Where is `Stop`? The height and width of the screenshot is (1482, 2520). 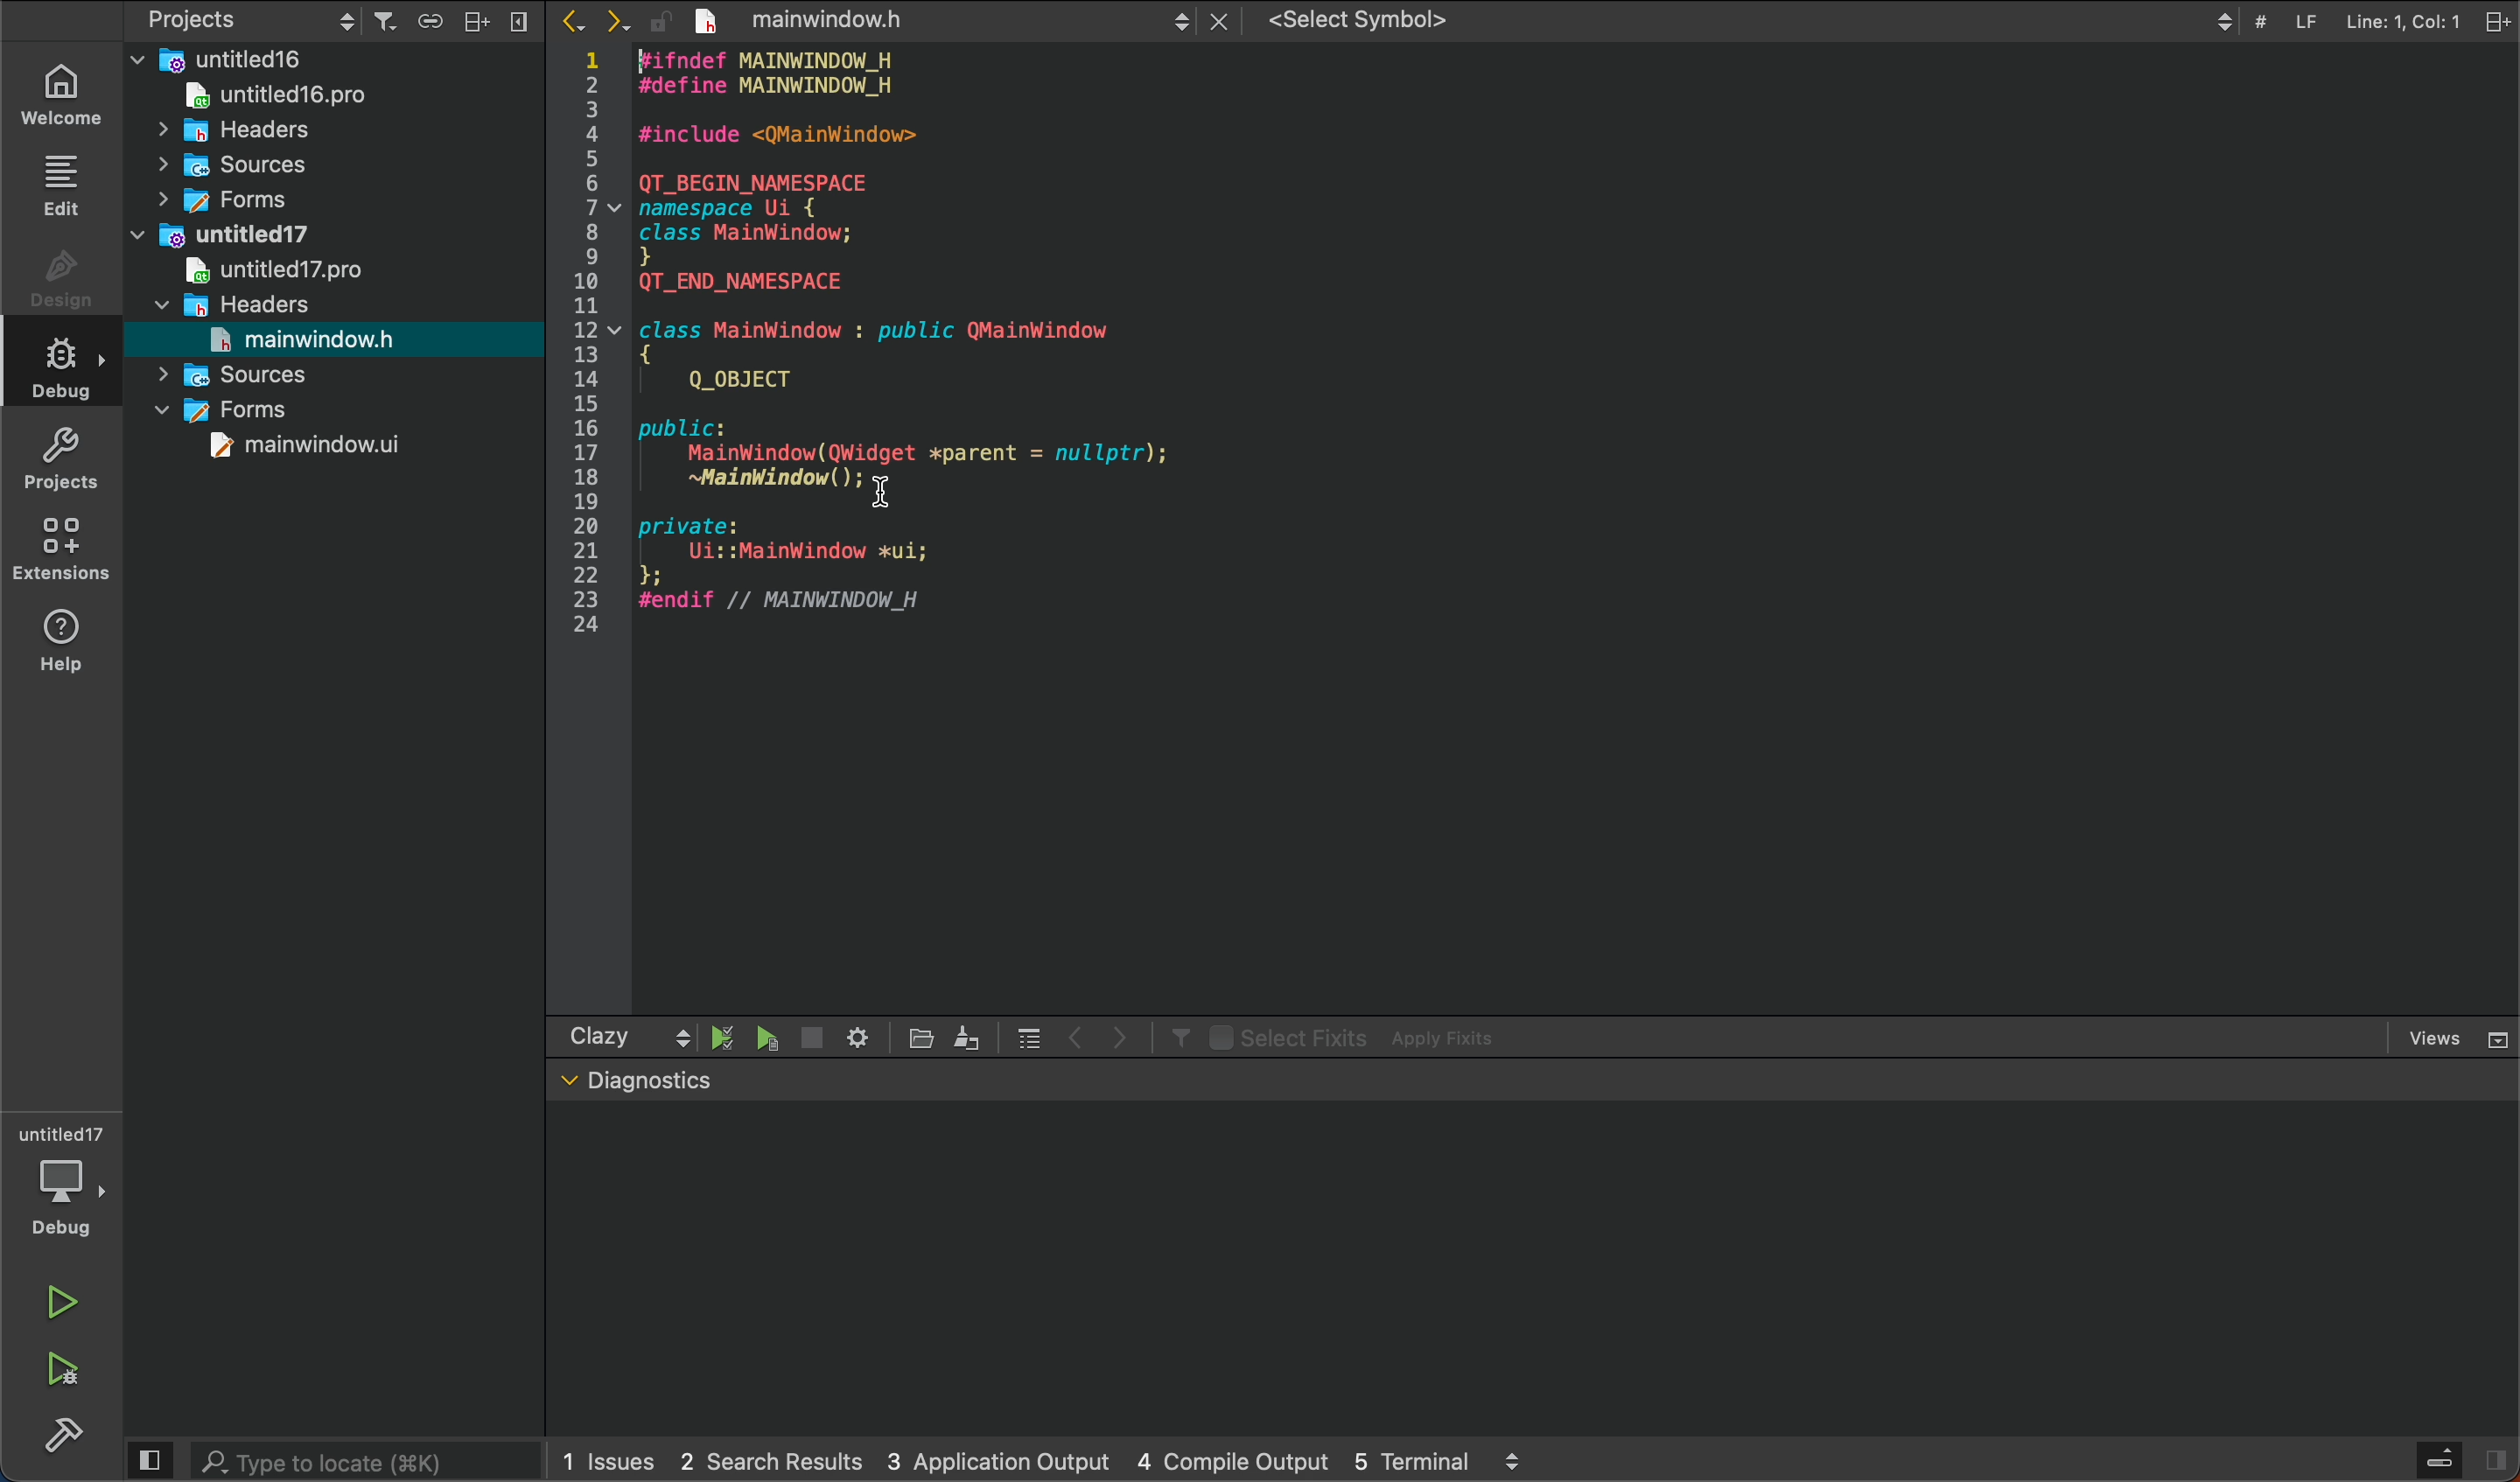 Stop is located at coordinates (810, 1037).